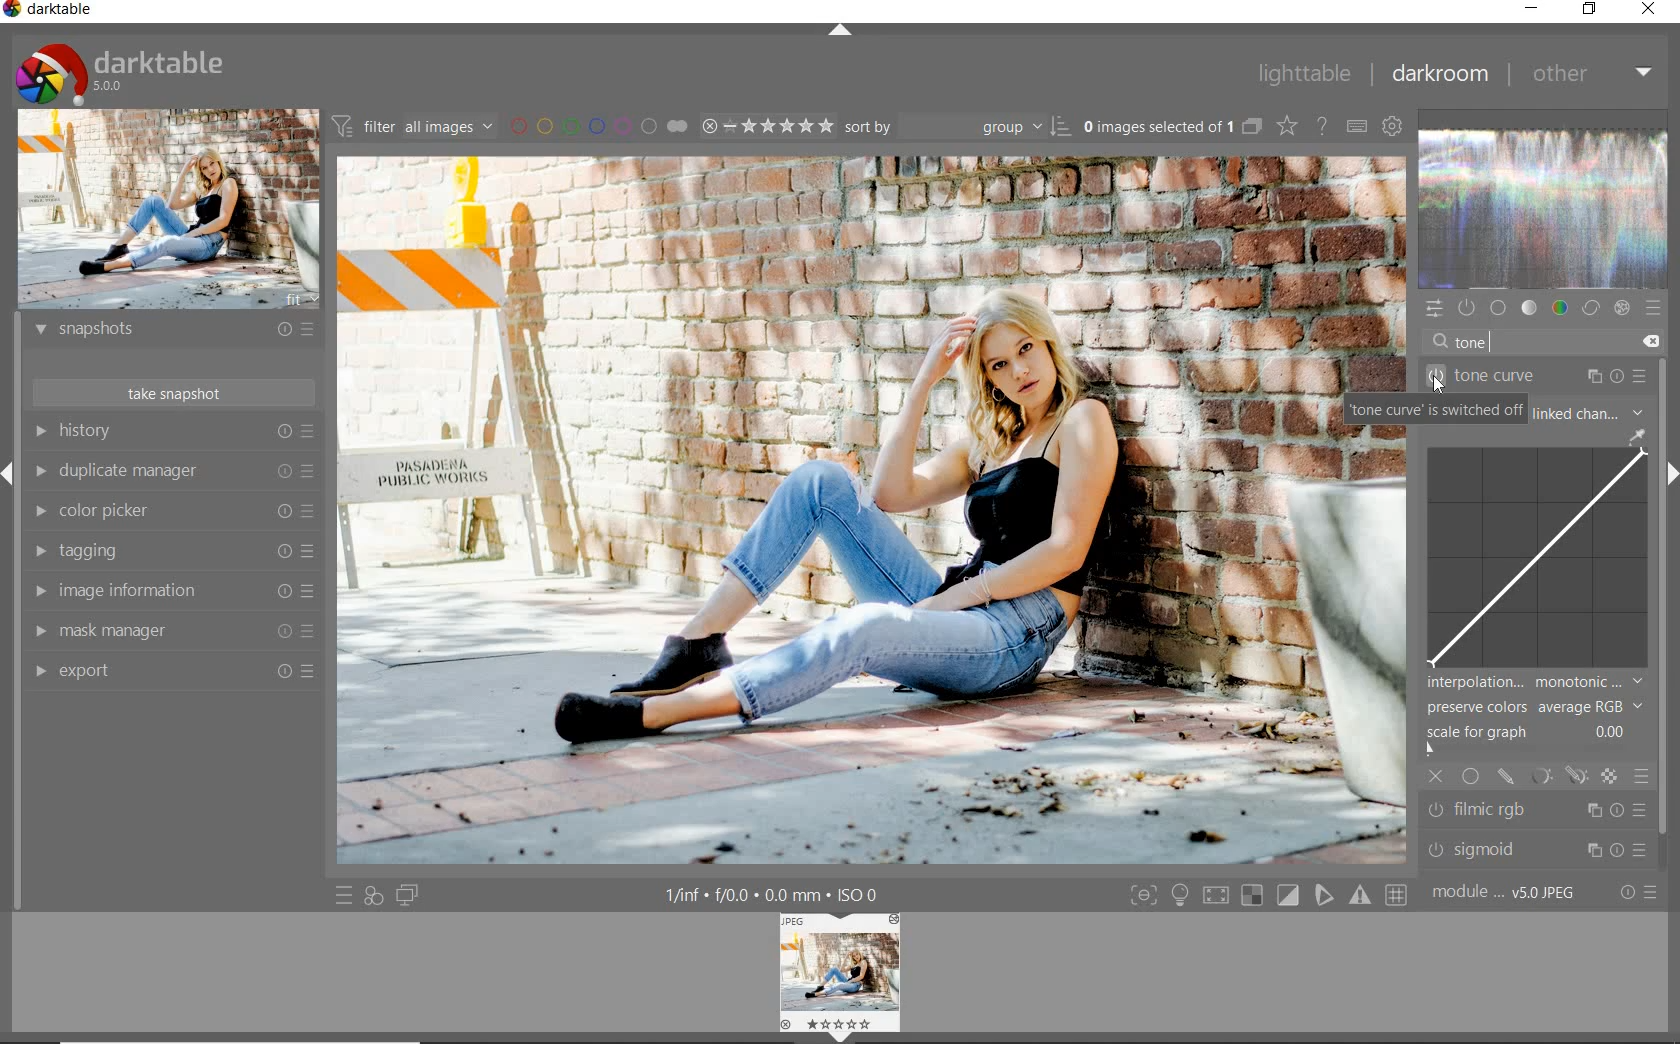 This screenshot has width=1680, height=1044. I want to click on history, so click(173, 434).